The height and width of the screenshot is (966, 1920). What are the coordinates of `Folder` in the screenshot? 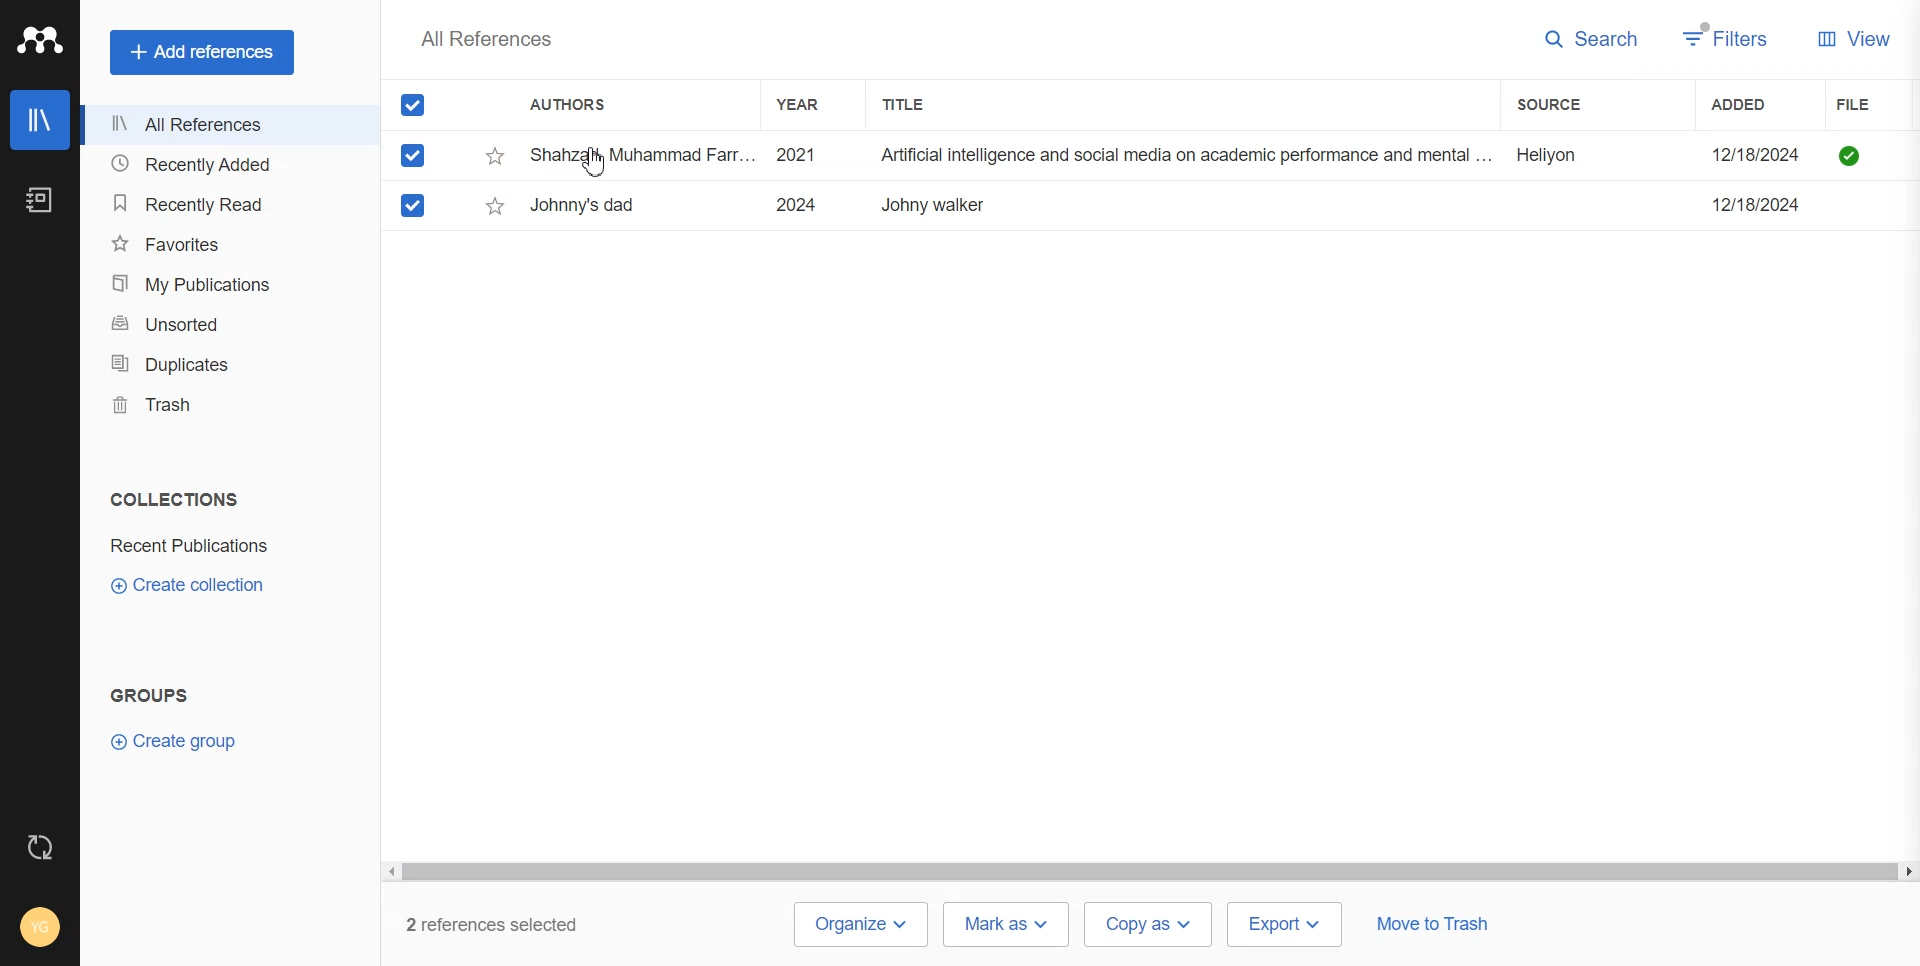 It's located at (193, 546).